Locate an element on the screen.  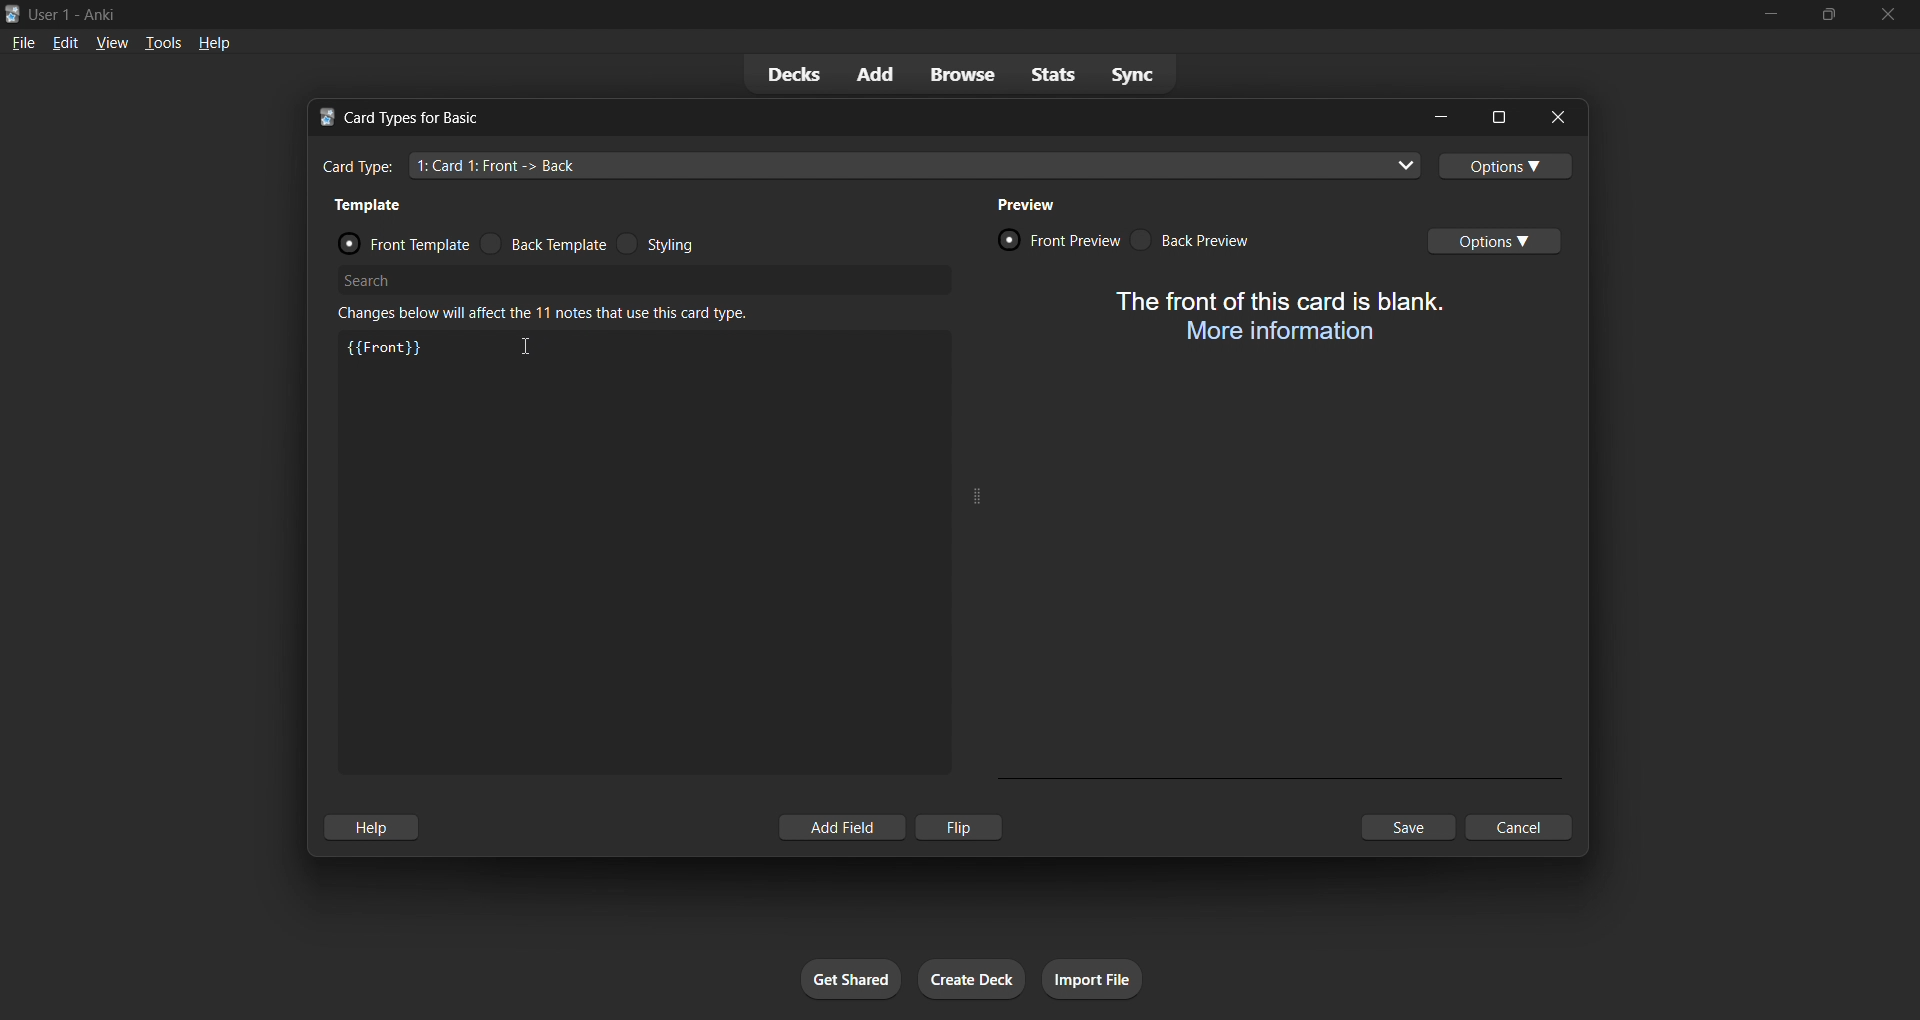
flip is located at coordinates (965, 825).